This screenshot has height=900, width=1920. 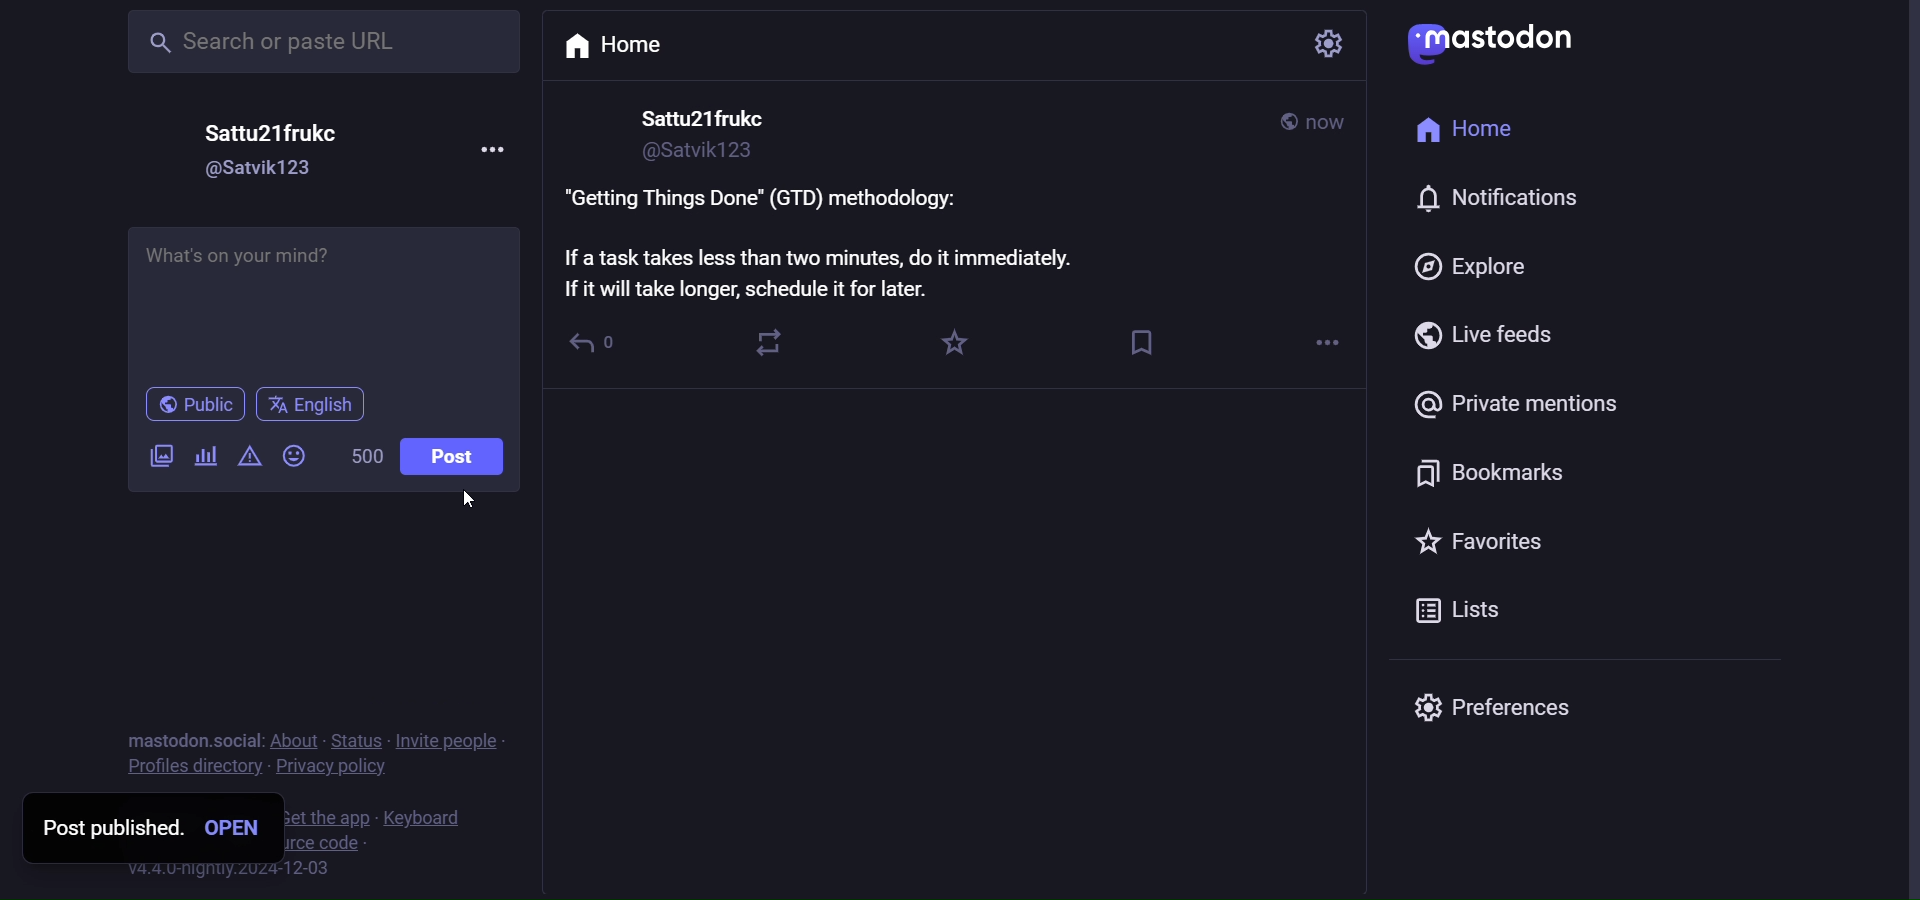 What do you see at coordinates (270, 131) in the screenshot?
I see `name` at bounding box center [270, 131].